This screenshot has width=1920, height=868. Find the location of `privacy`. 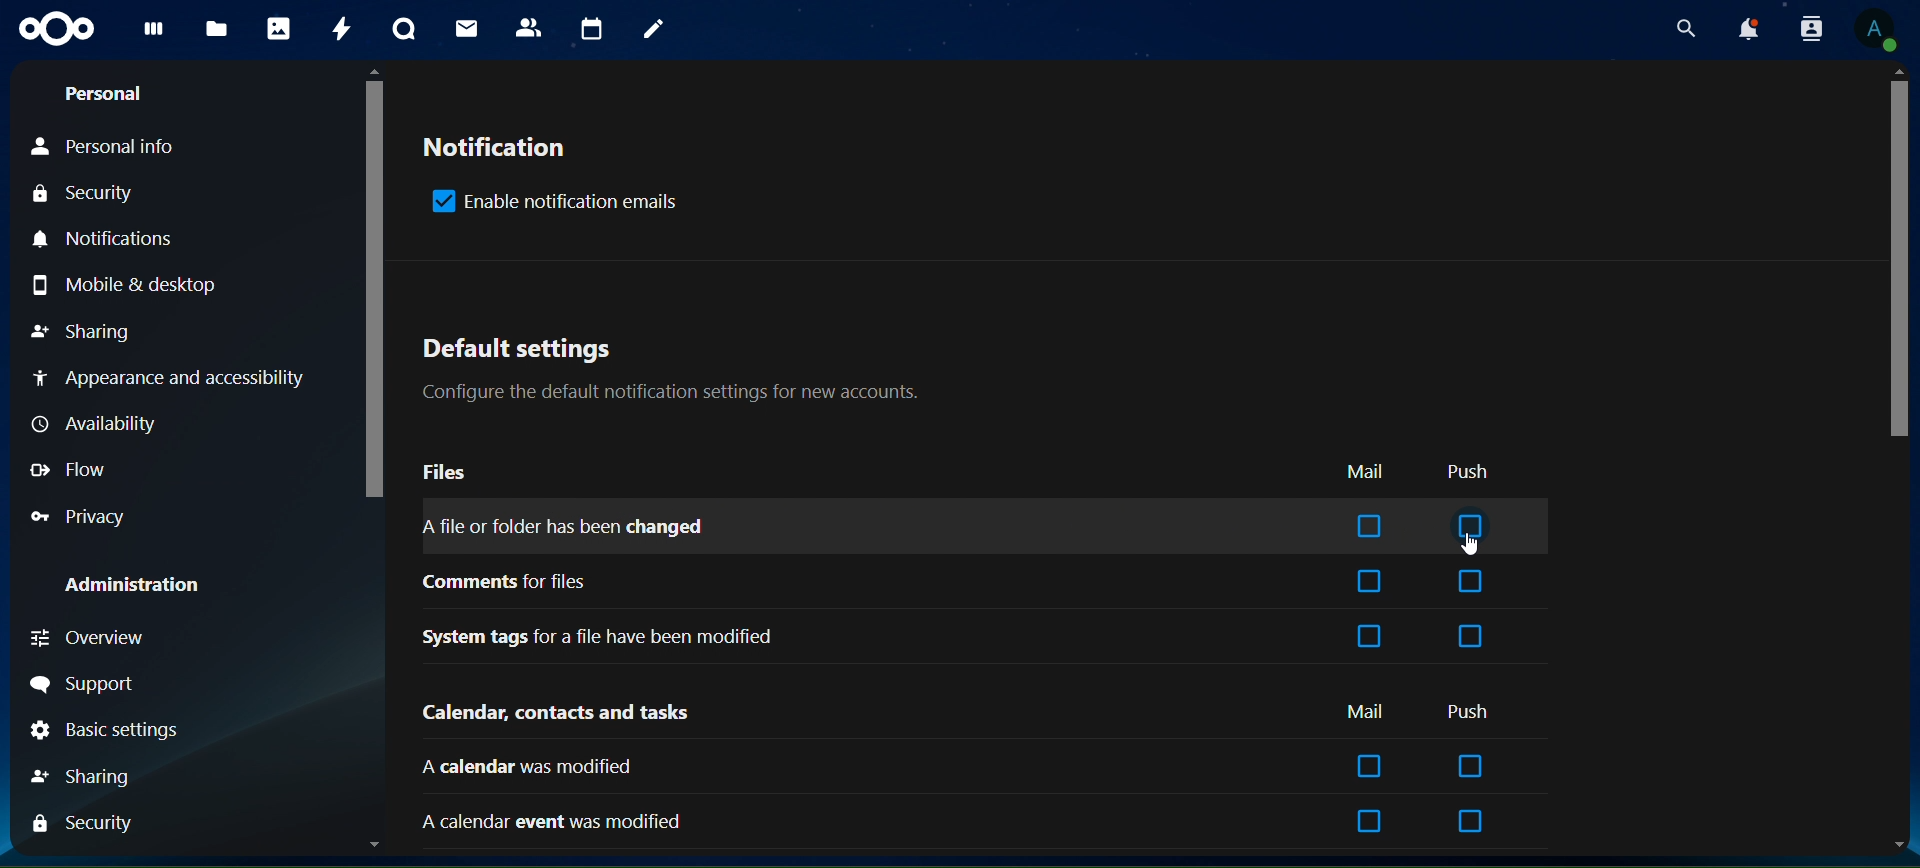

privacy is located at coordinates (77, 515).